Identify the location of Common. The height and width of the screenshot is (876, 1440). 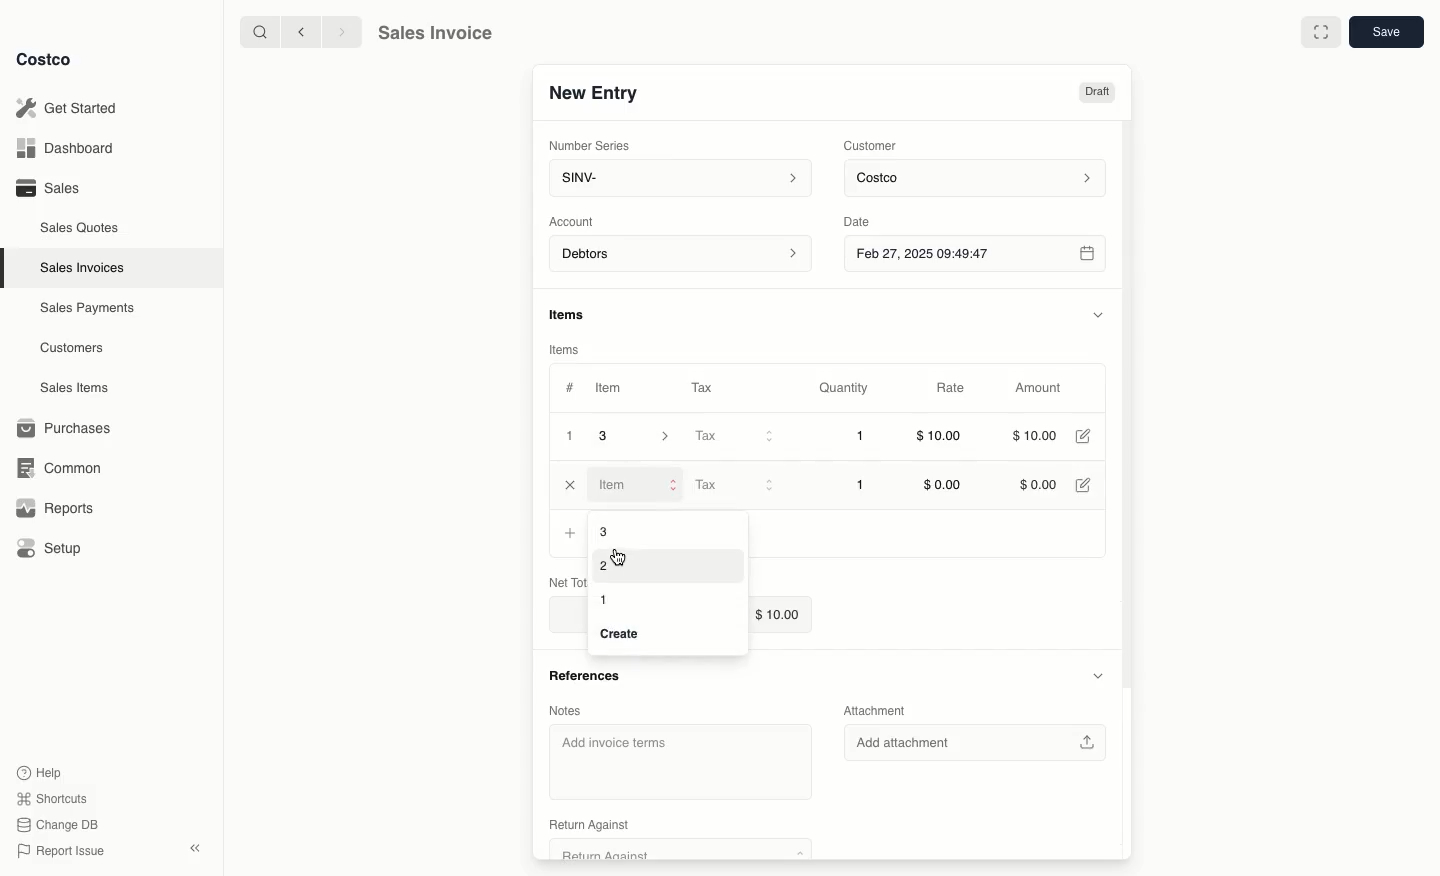
(55, 466).